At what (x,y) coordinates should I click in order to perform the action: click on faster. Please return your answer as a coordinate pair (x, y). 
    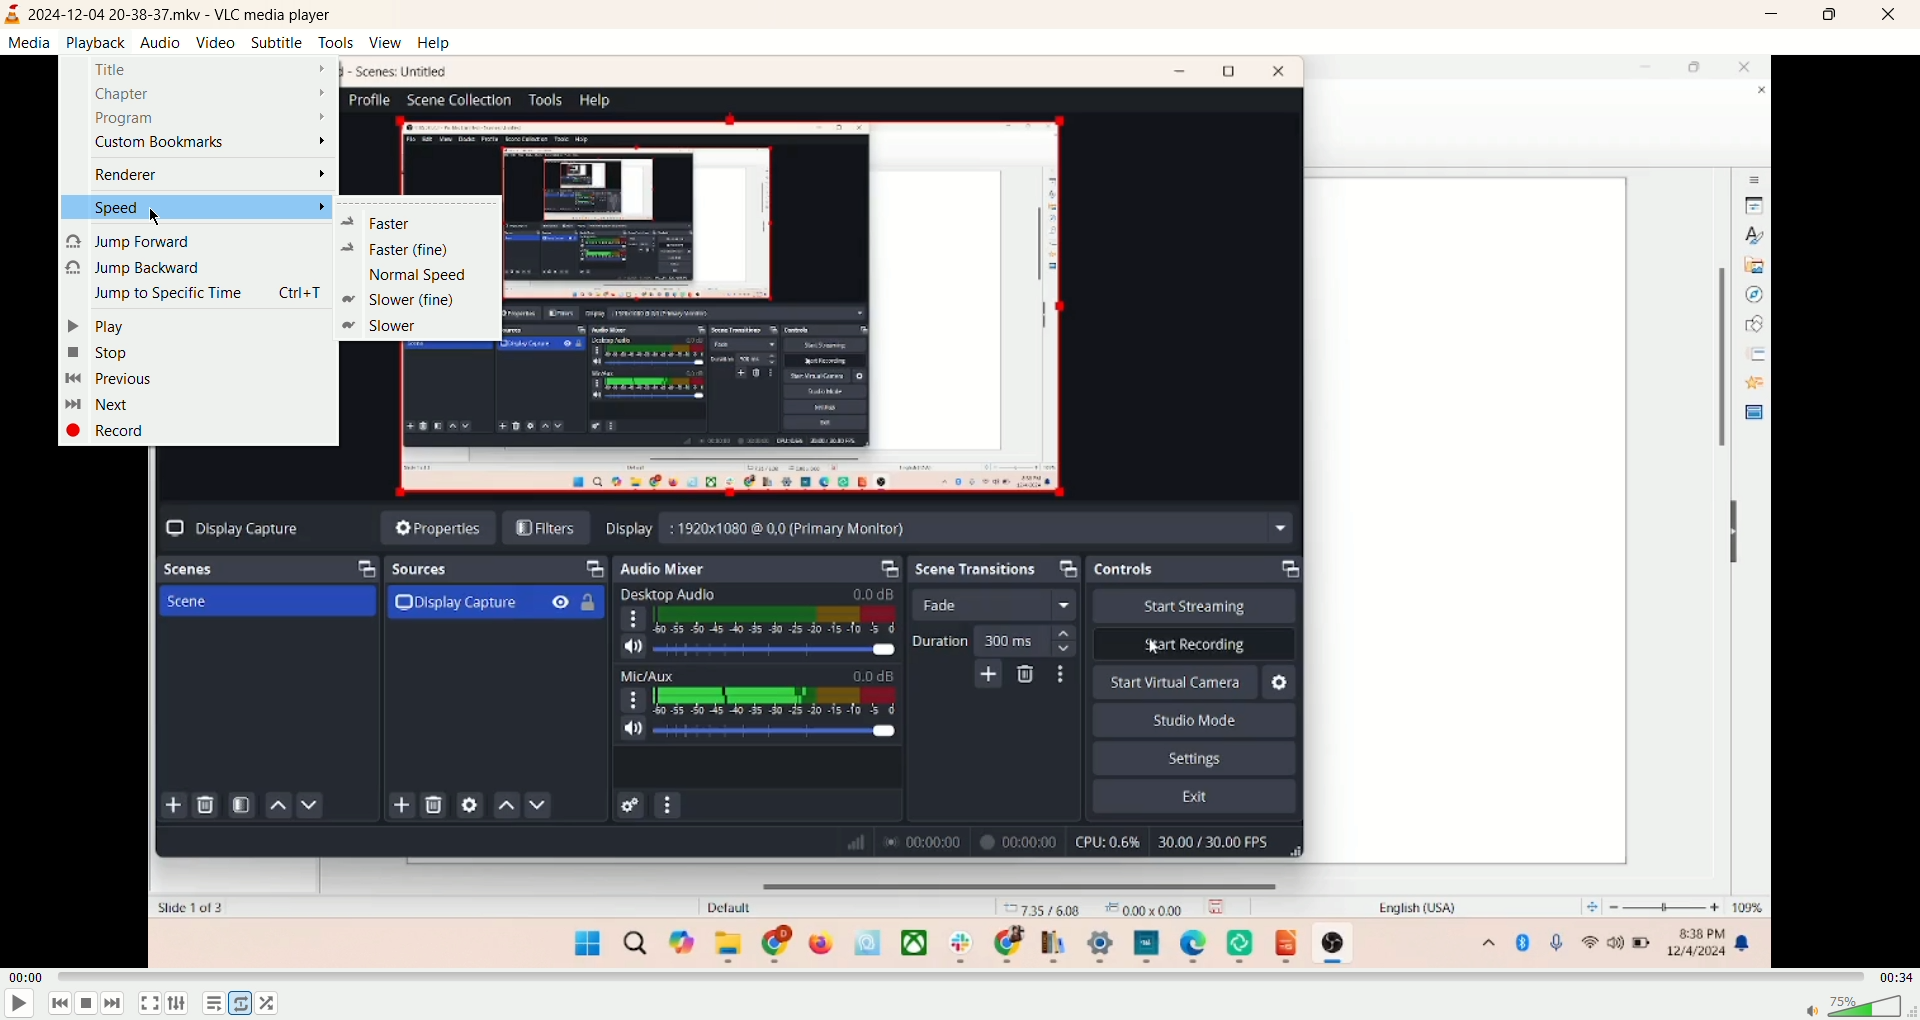
    Looking at the image, I should click on (404, 249).